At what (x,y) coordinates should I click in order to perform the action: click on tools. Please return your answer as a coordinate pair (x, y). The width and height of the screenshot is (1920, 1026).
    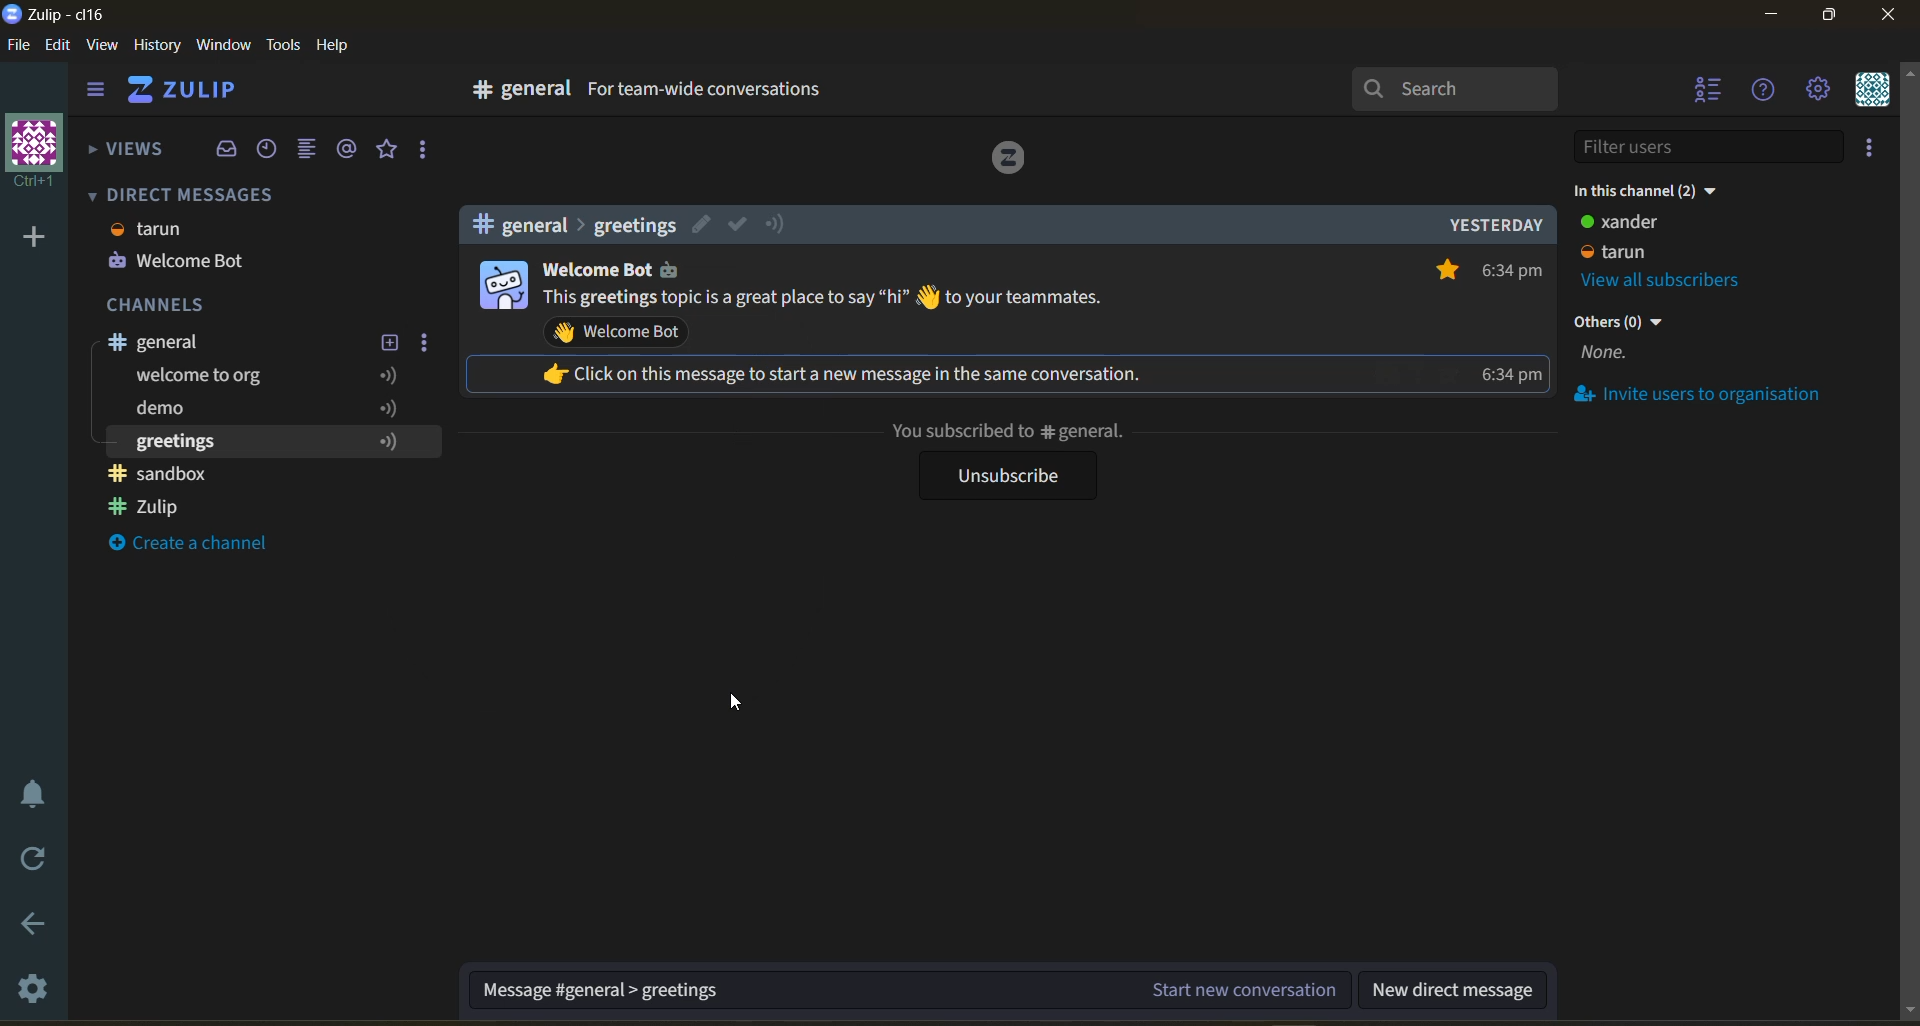
    Looking at the image, I should click on (282, 48).